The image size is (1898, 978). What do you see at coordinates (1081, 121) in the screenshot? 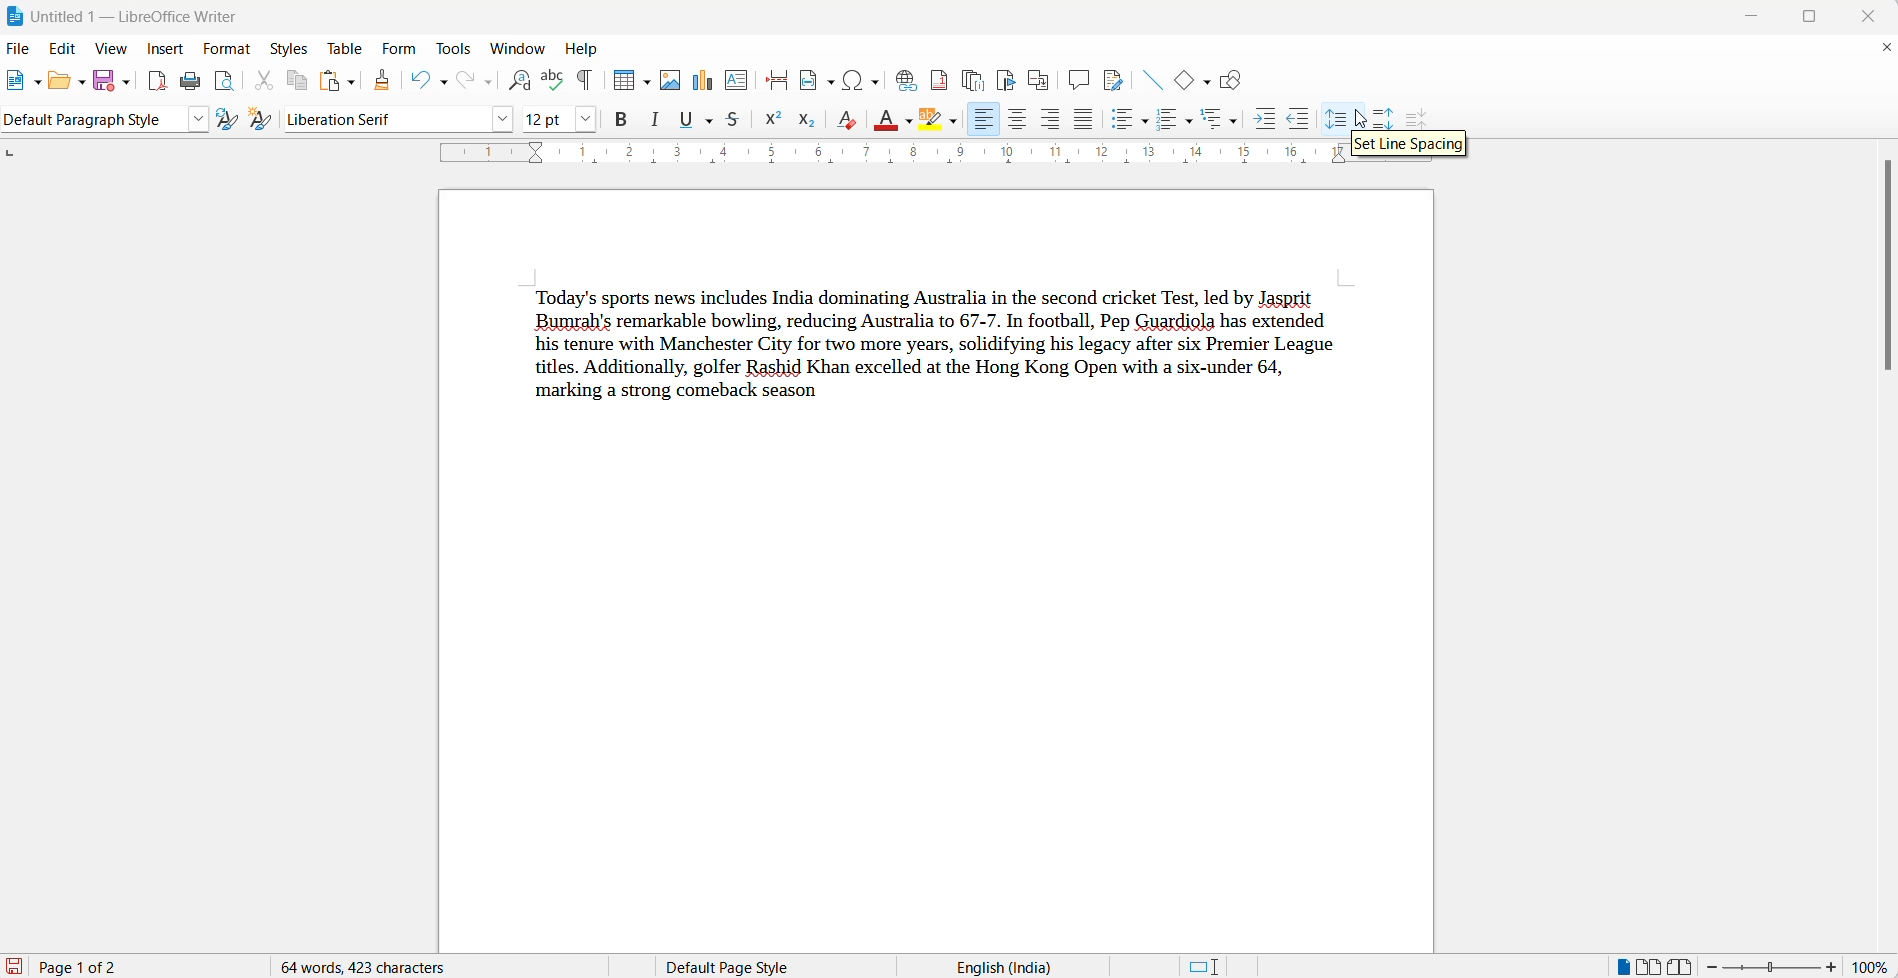
I see `justified` at bounding box center [1081, 121].